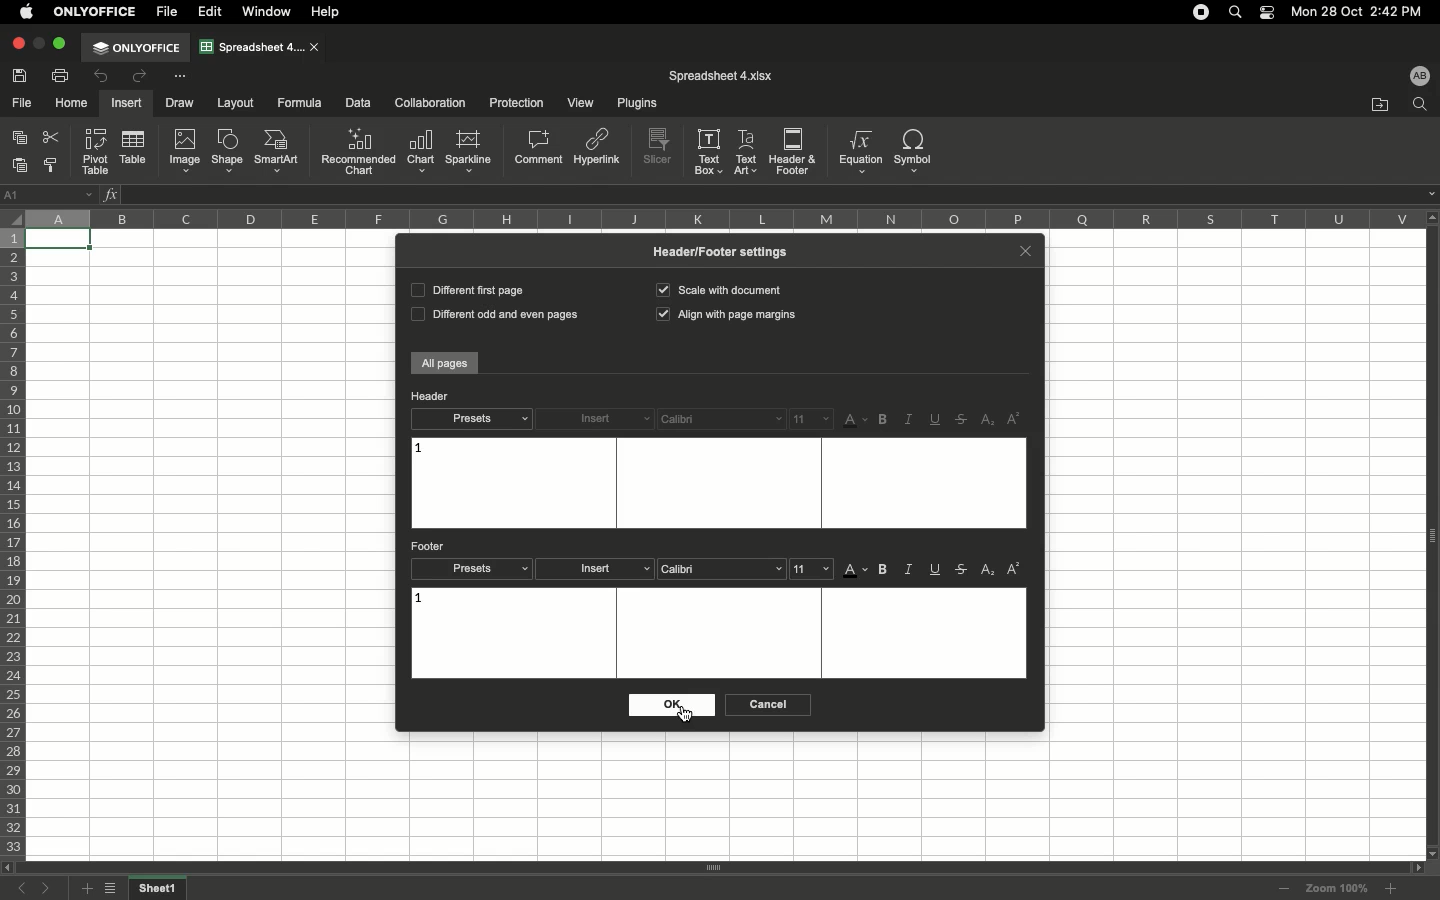 This screenshot has height=900, width=1440. What do you see at coordinates (718, 289) in the screenshot?
I see `Scale with document` at bounding box center [718, 289].